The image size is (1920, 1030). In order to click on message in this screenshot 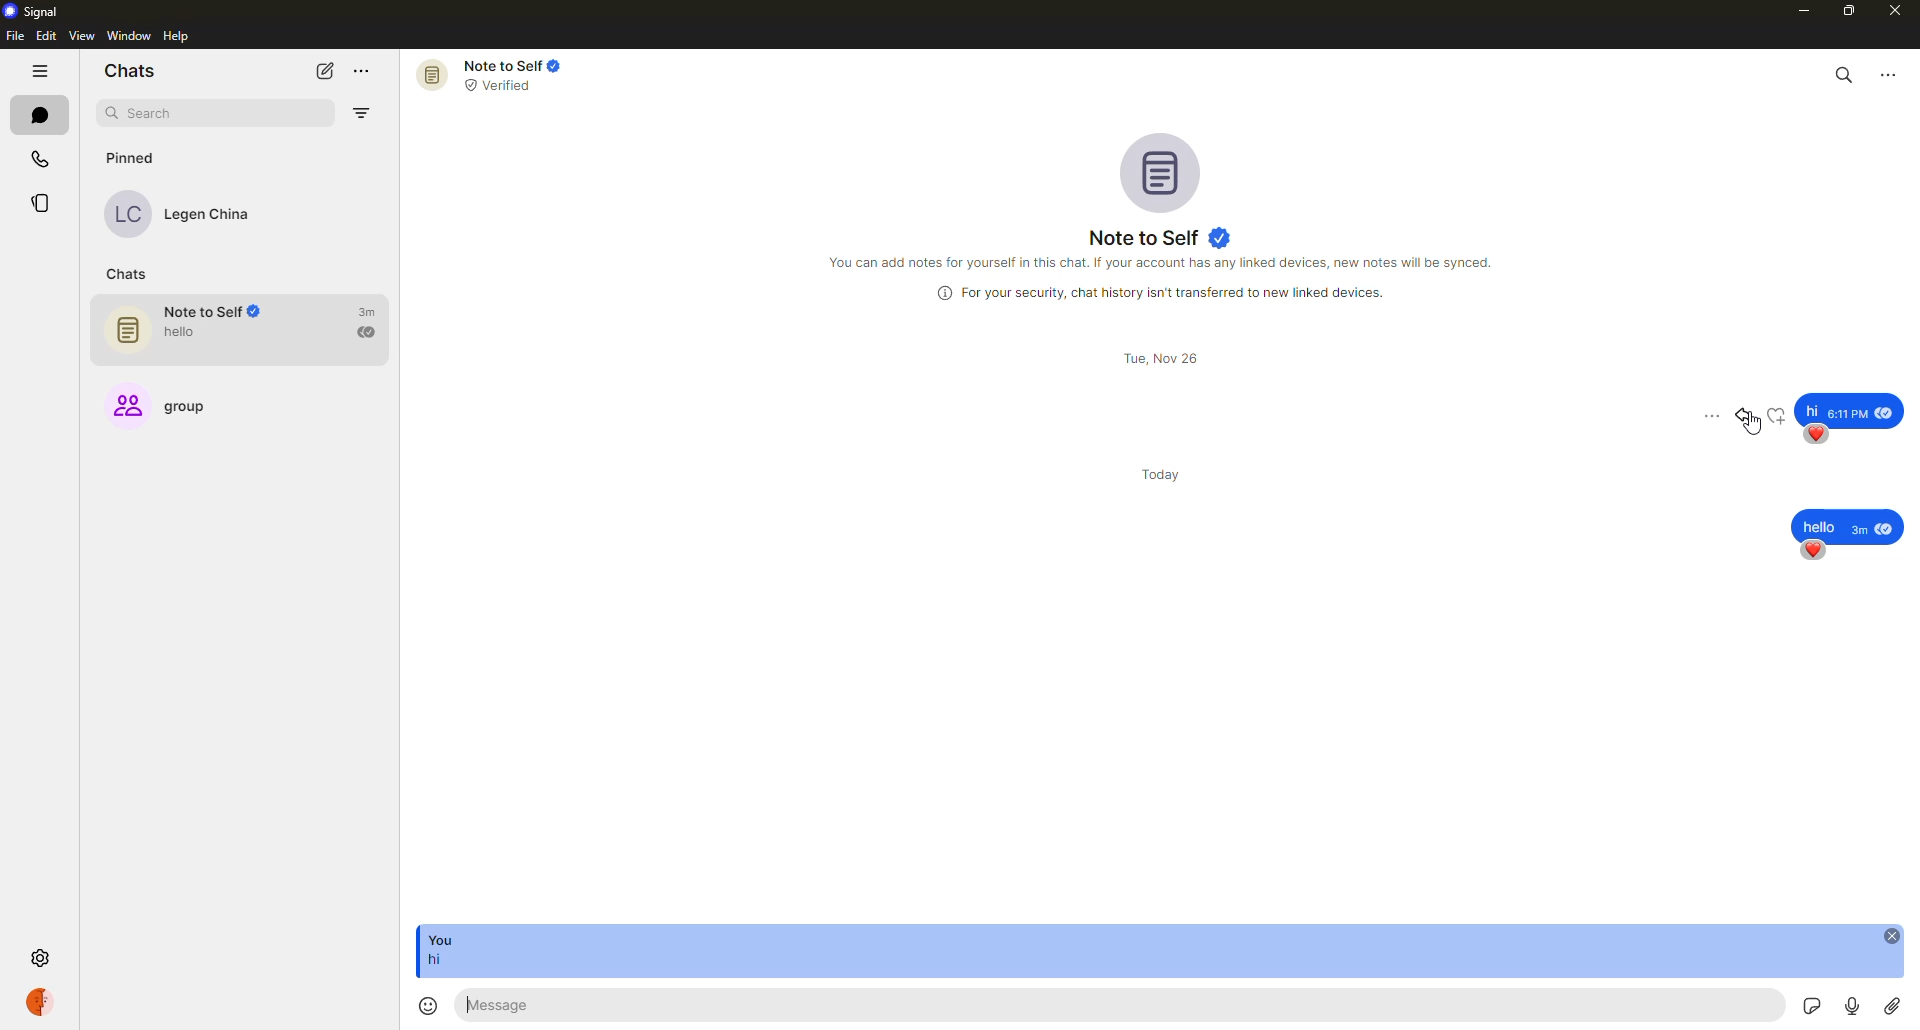, I will do `click(1850, 526)`.